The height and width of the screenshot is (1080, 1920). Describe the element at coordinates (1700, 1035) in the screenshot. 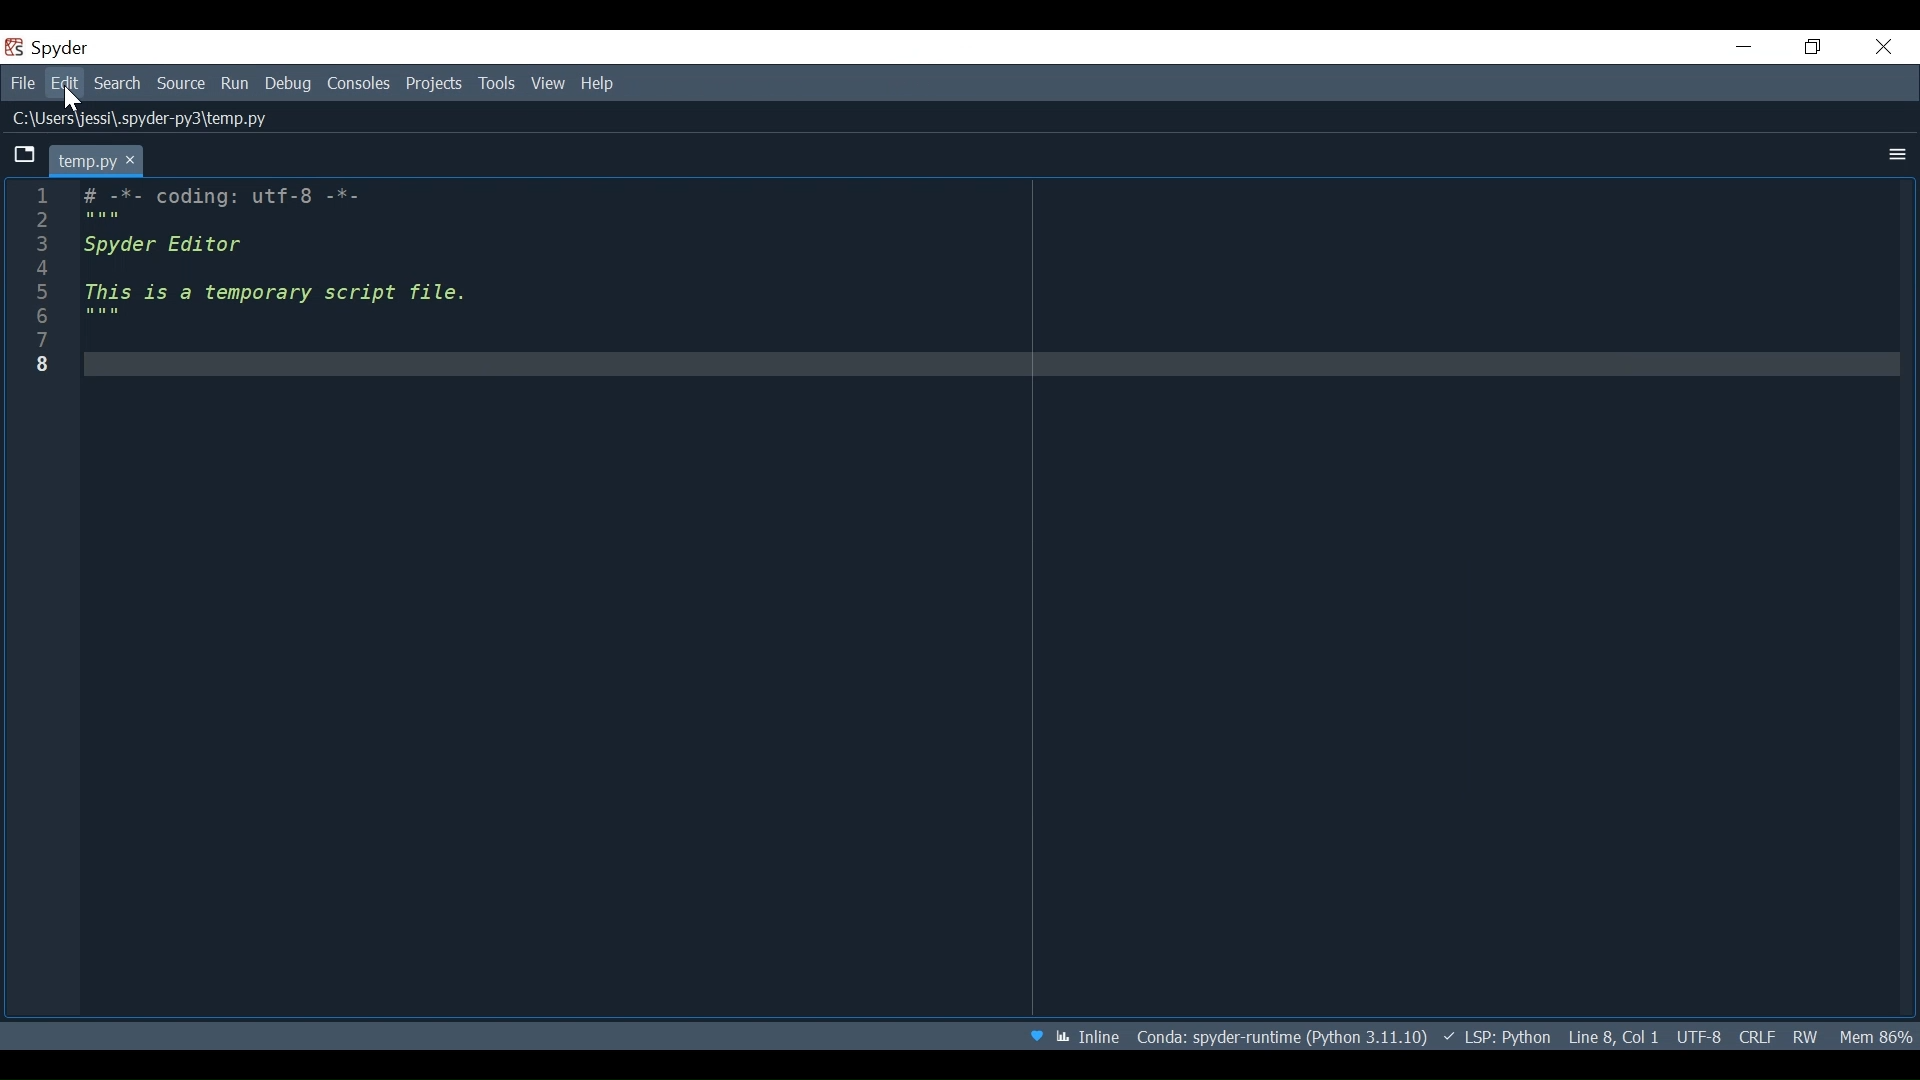

I see `File Encoding` at that location.